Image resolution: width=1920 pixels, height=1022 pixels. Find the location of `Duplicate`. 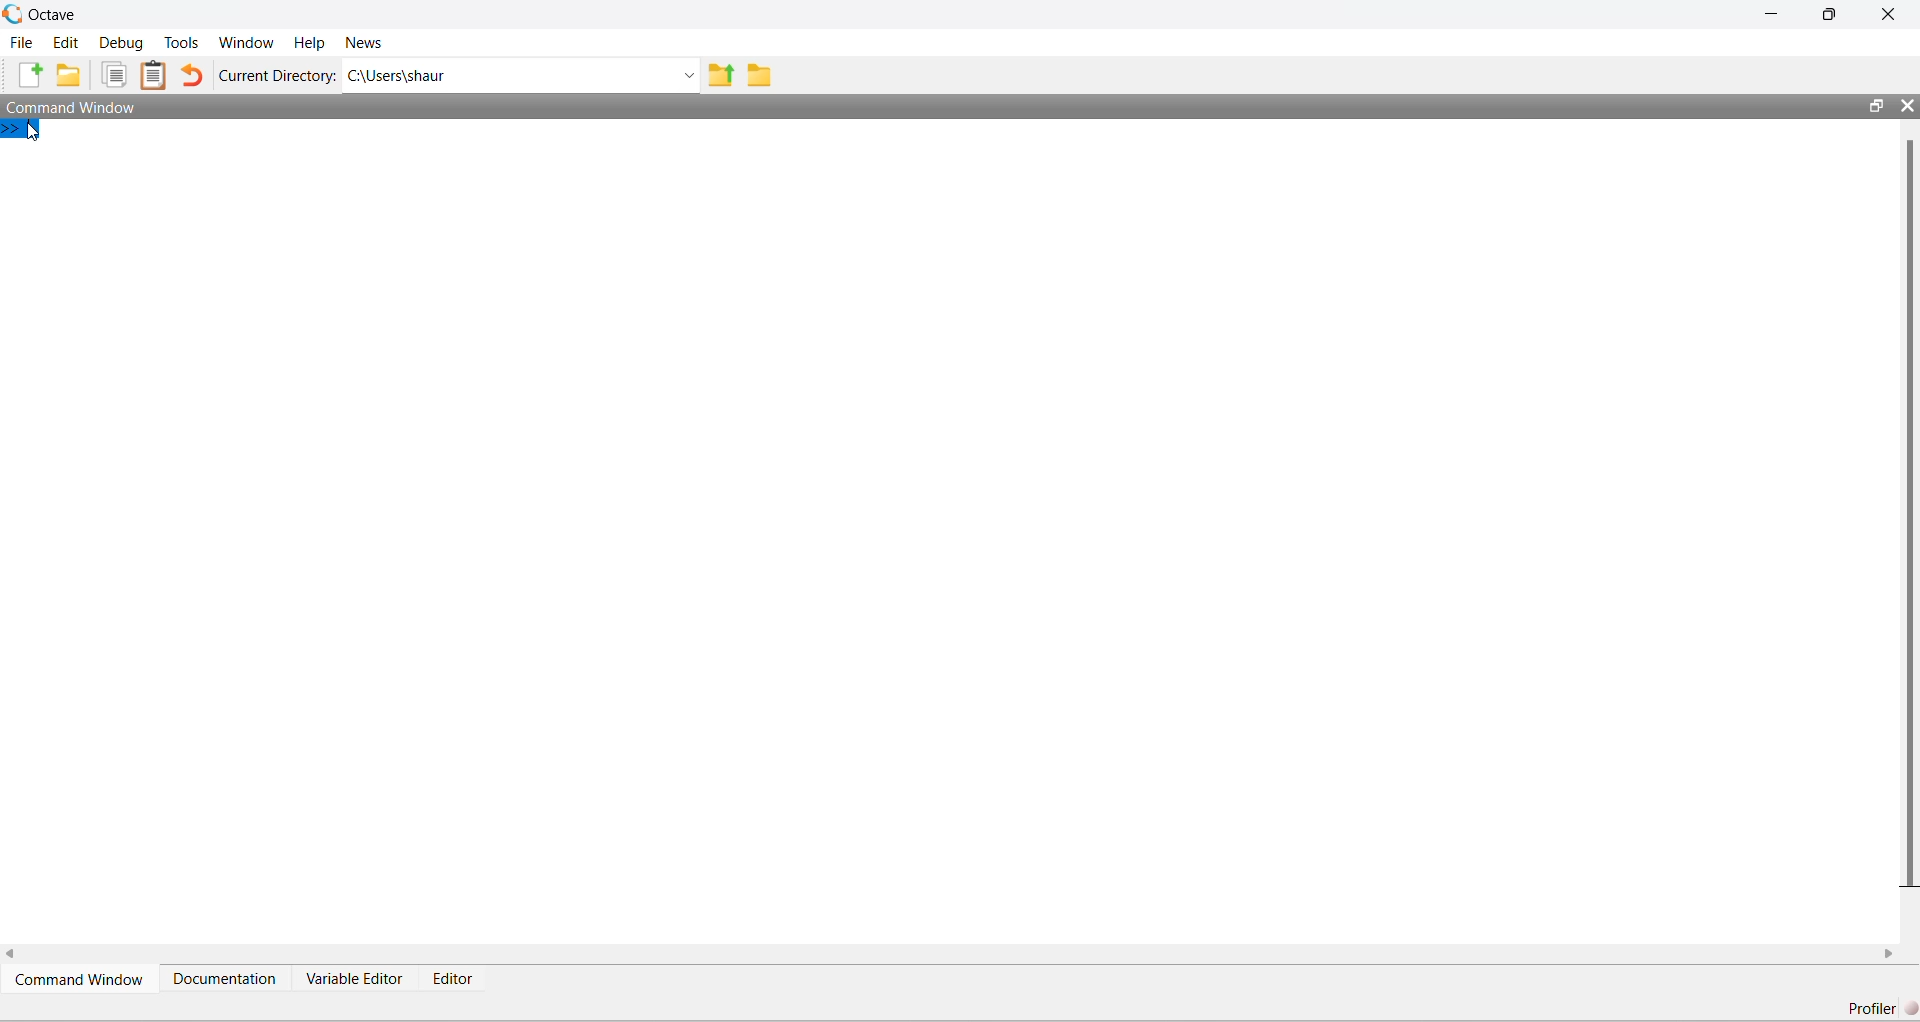

Duplicate is located at coordinates (115, 76).